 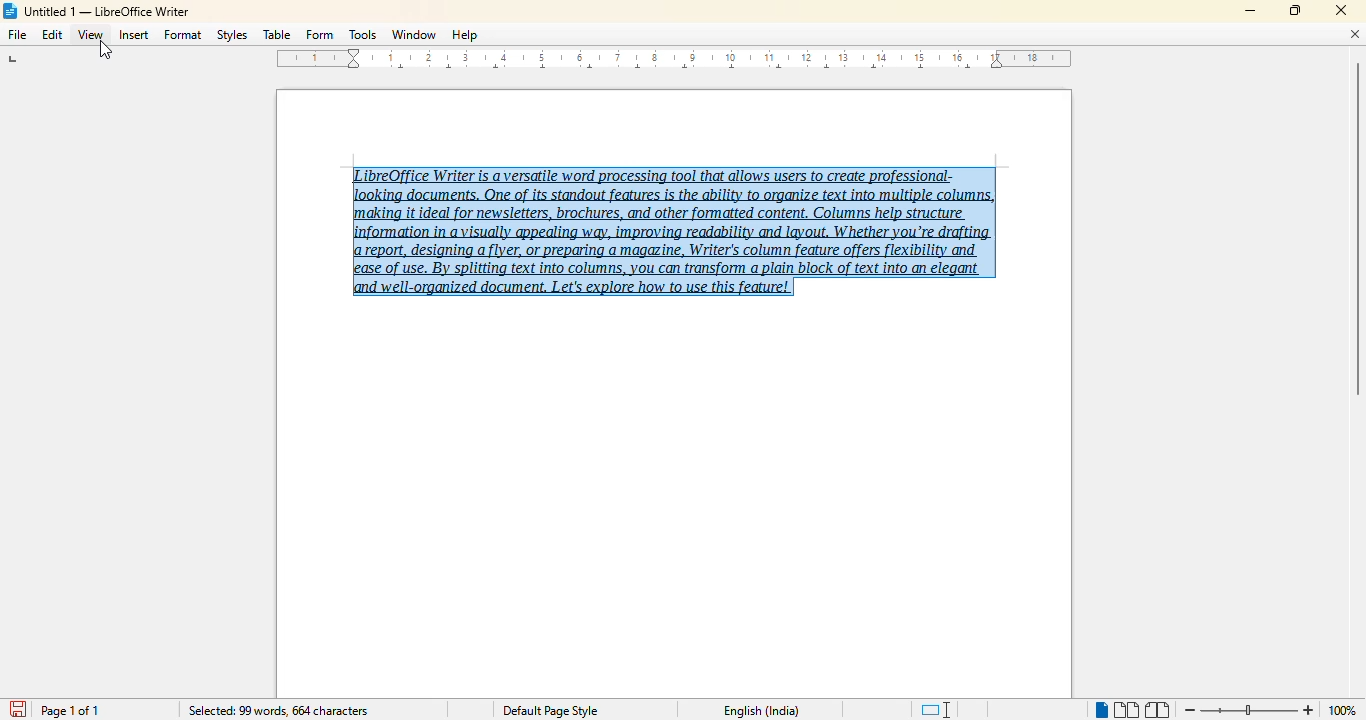 What do you see at coordinates (53, 35) in the screenshot?
I see `edit` at bounding box center [53, 35].